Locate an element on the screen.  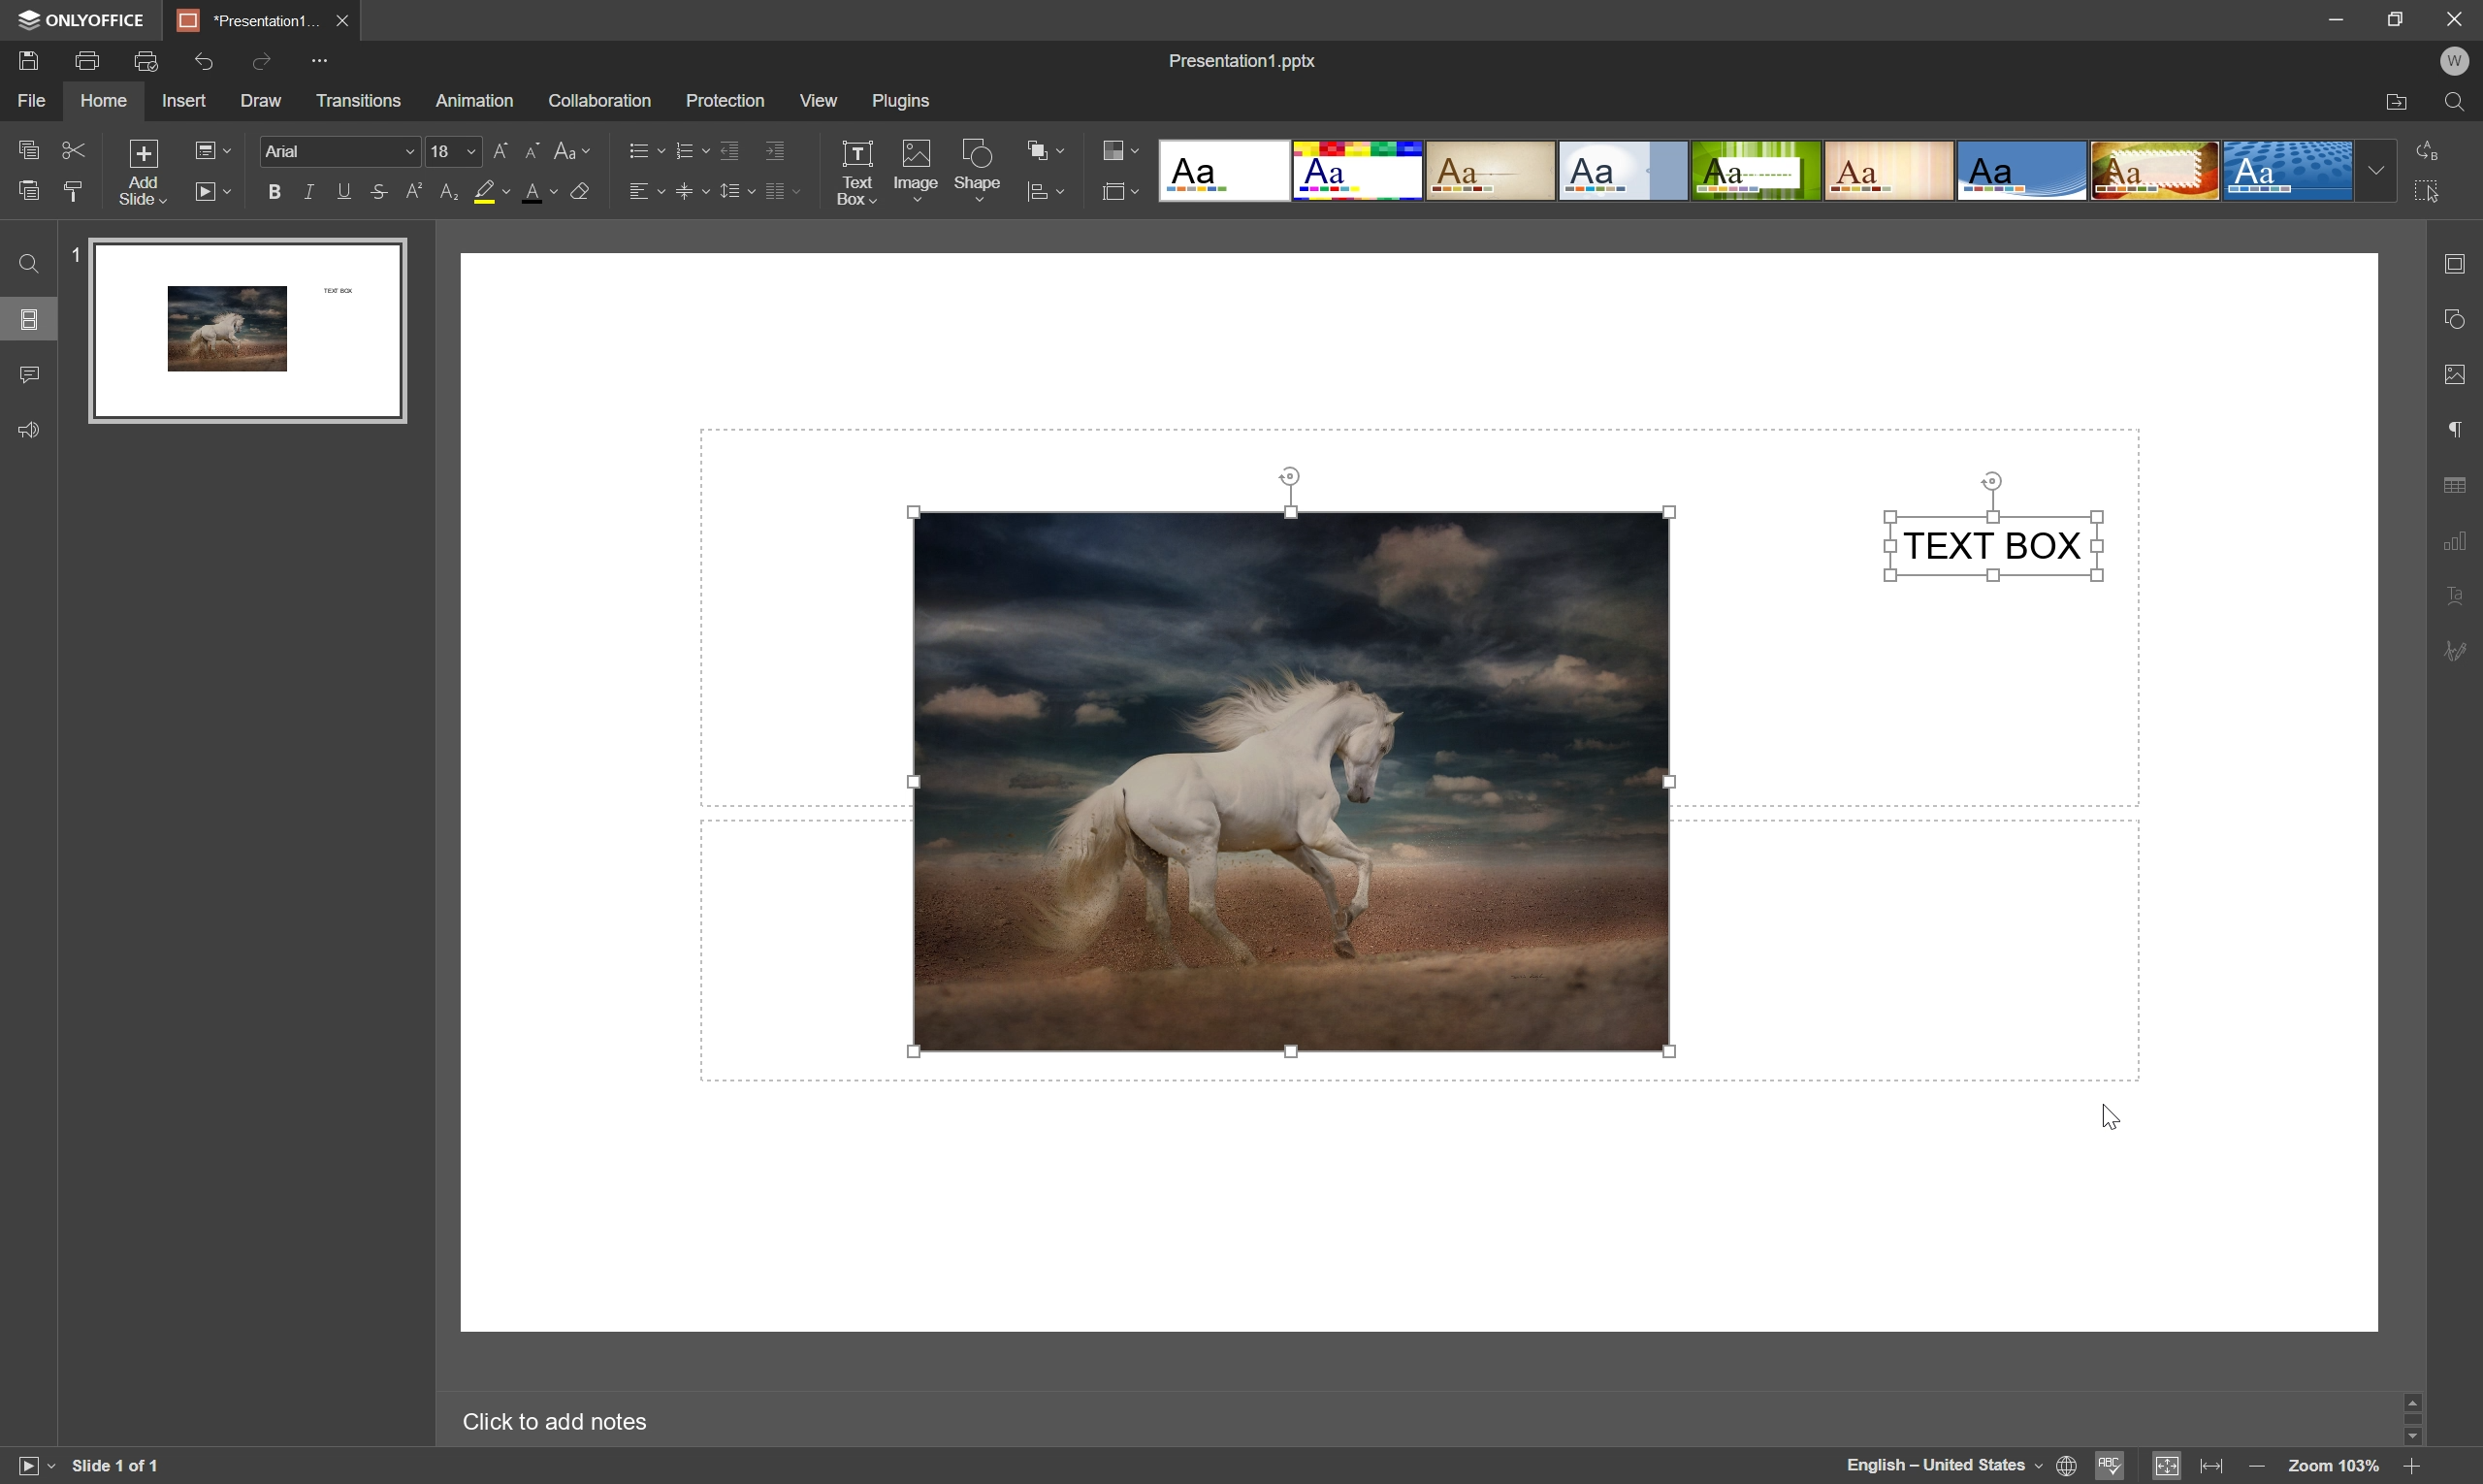
Classic is located at coordinates (1493, 173).